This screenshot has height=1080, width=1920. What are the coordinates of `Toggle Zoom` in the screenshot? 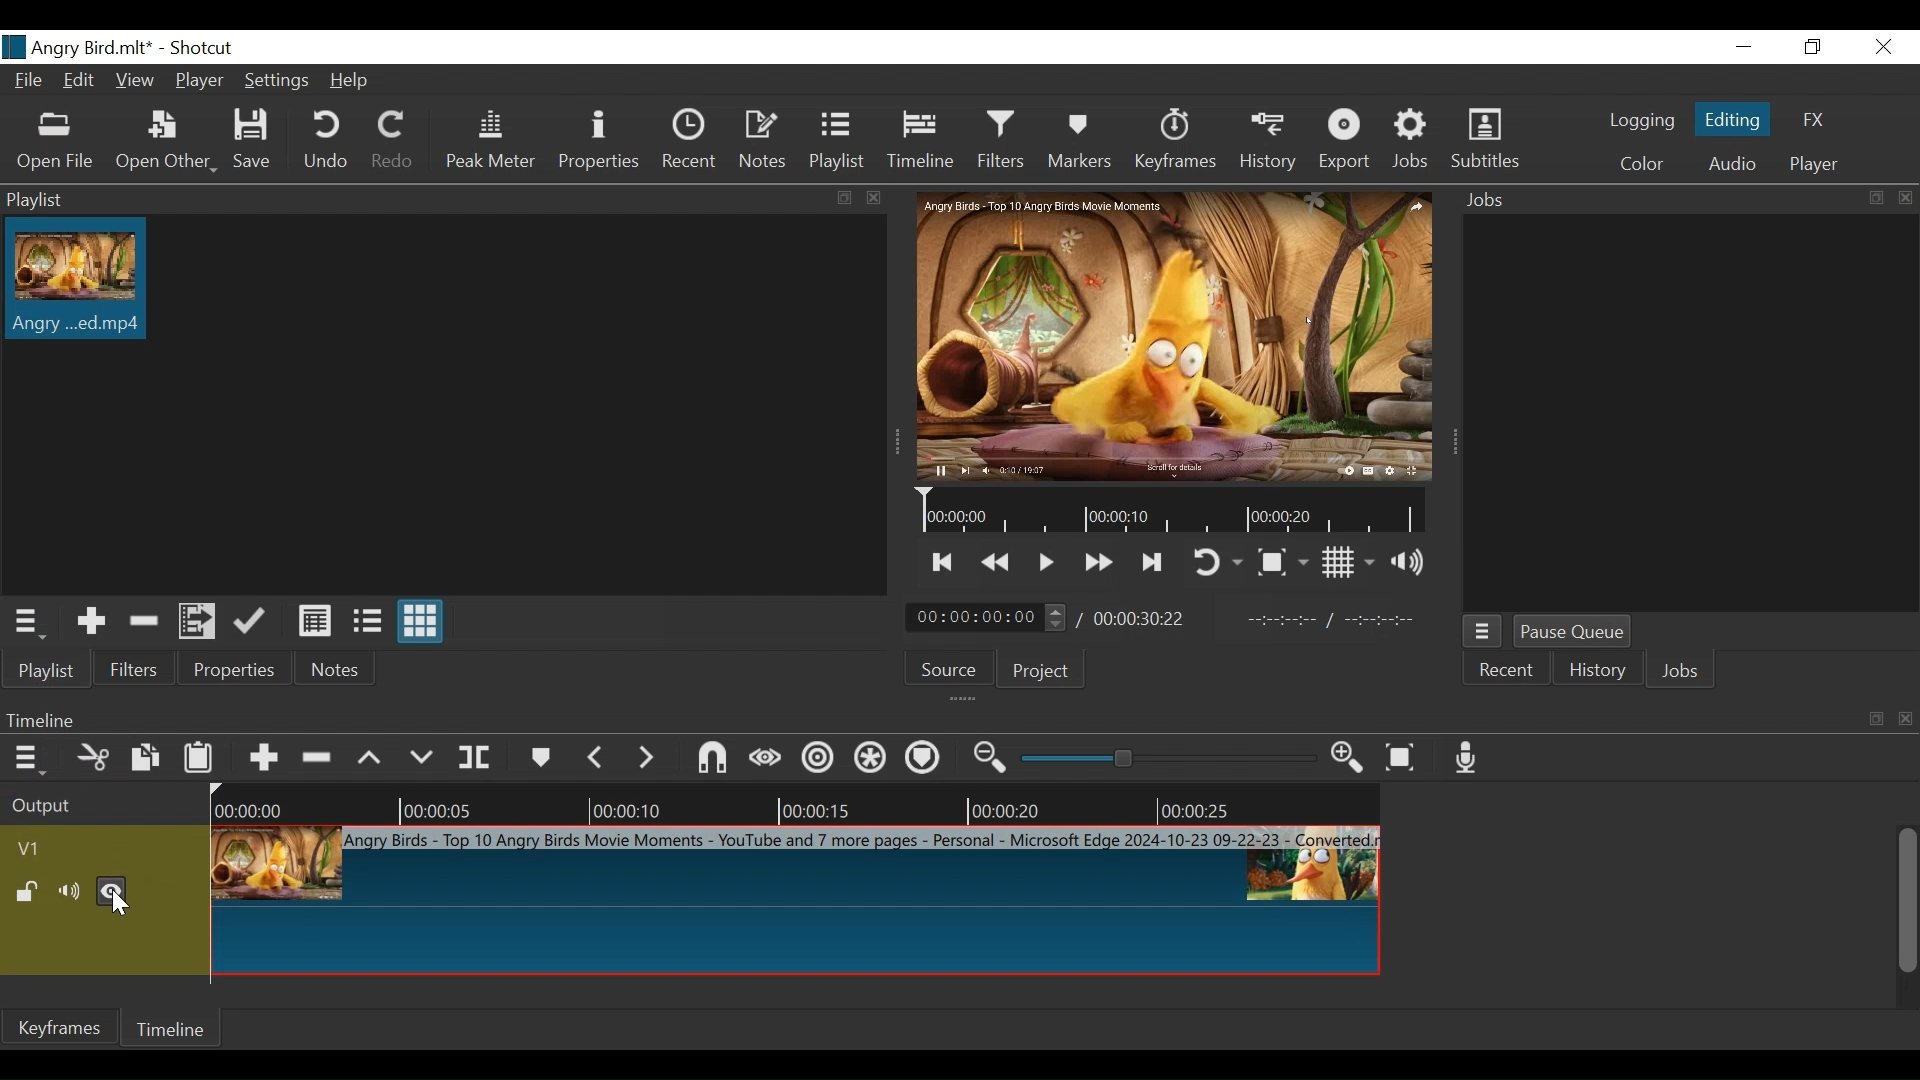 It's located at (1281, 561).